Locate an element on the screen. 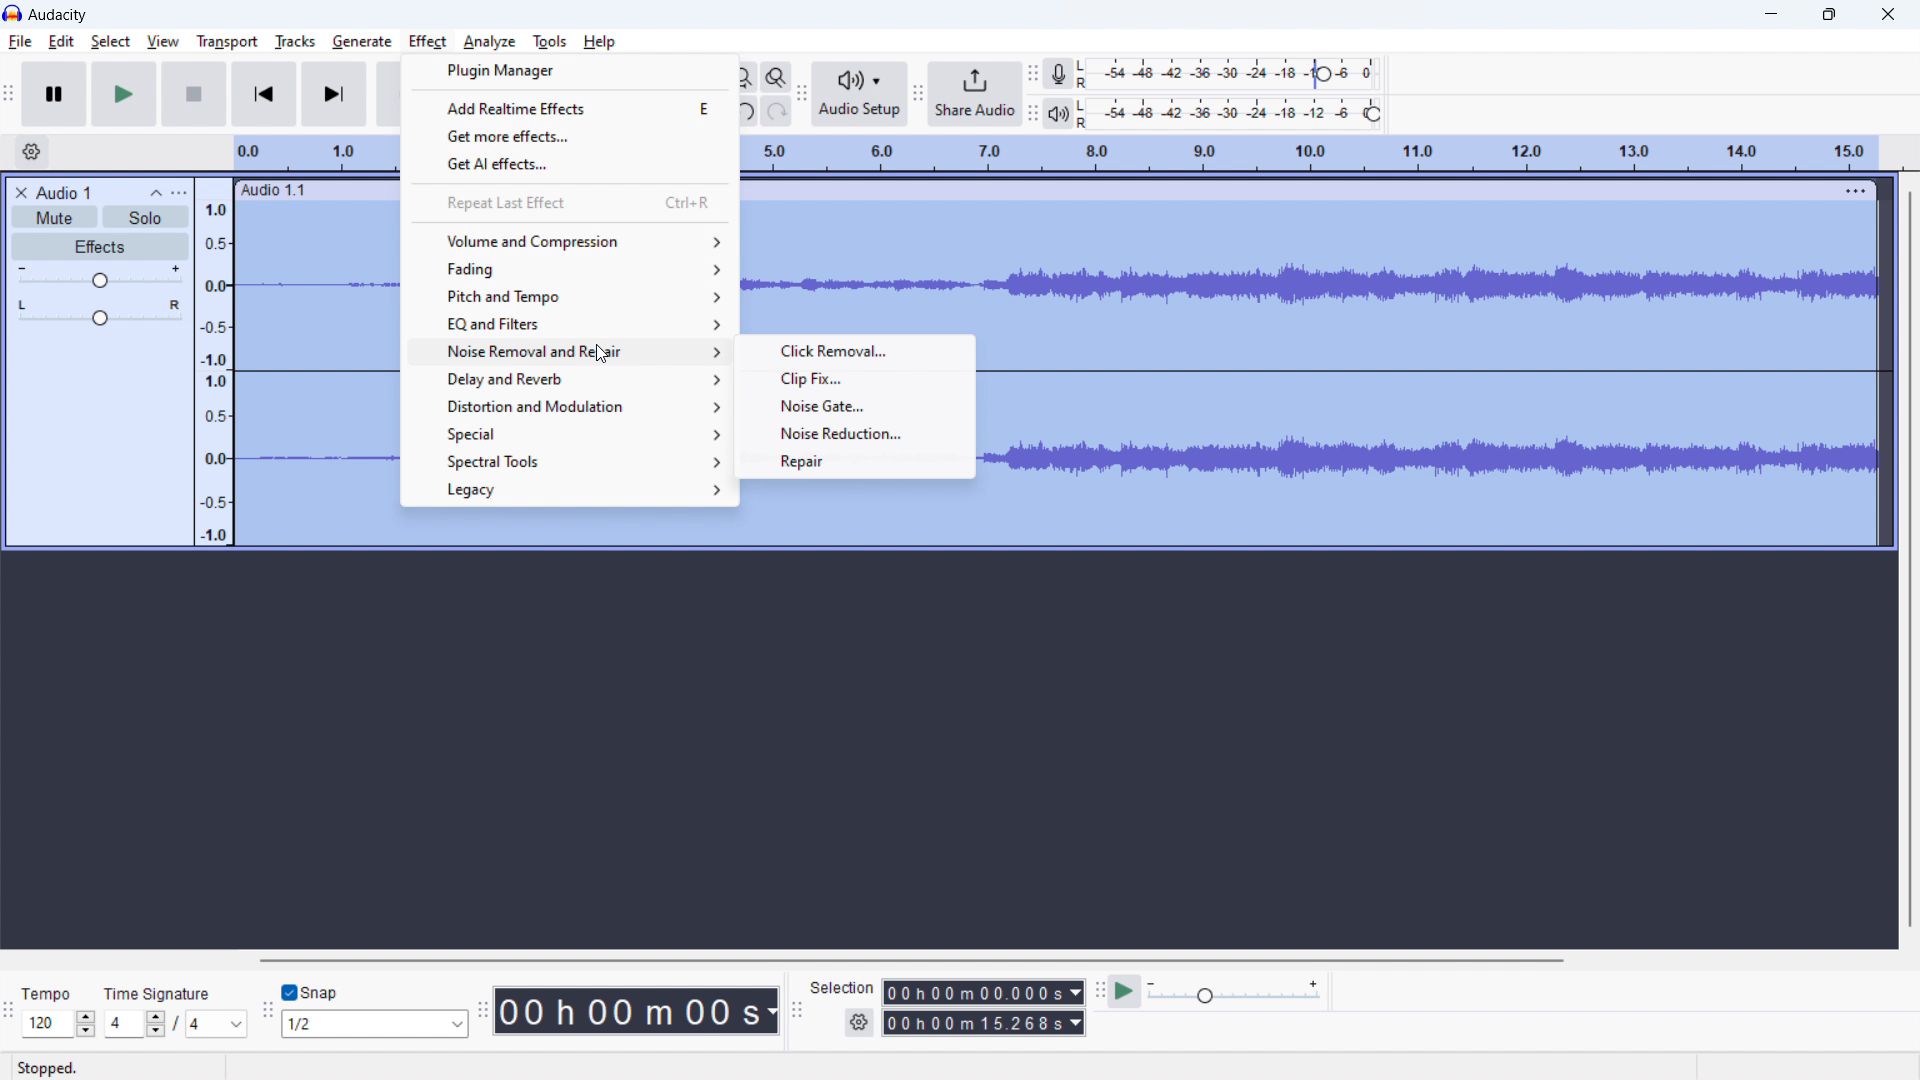 This screenshot has width=1920, height=1080. edit is located at coordinates (62, 42).